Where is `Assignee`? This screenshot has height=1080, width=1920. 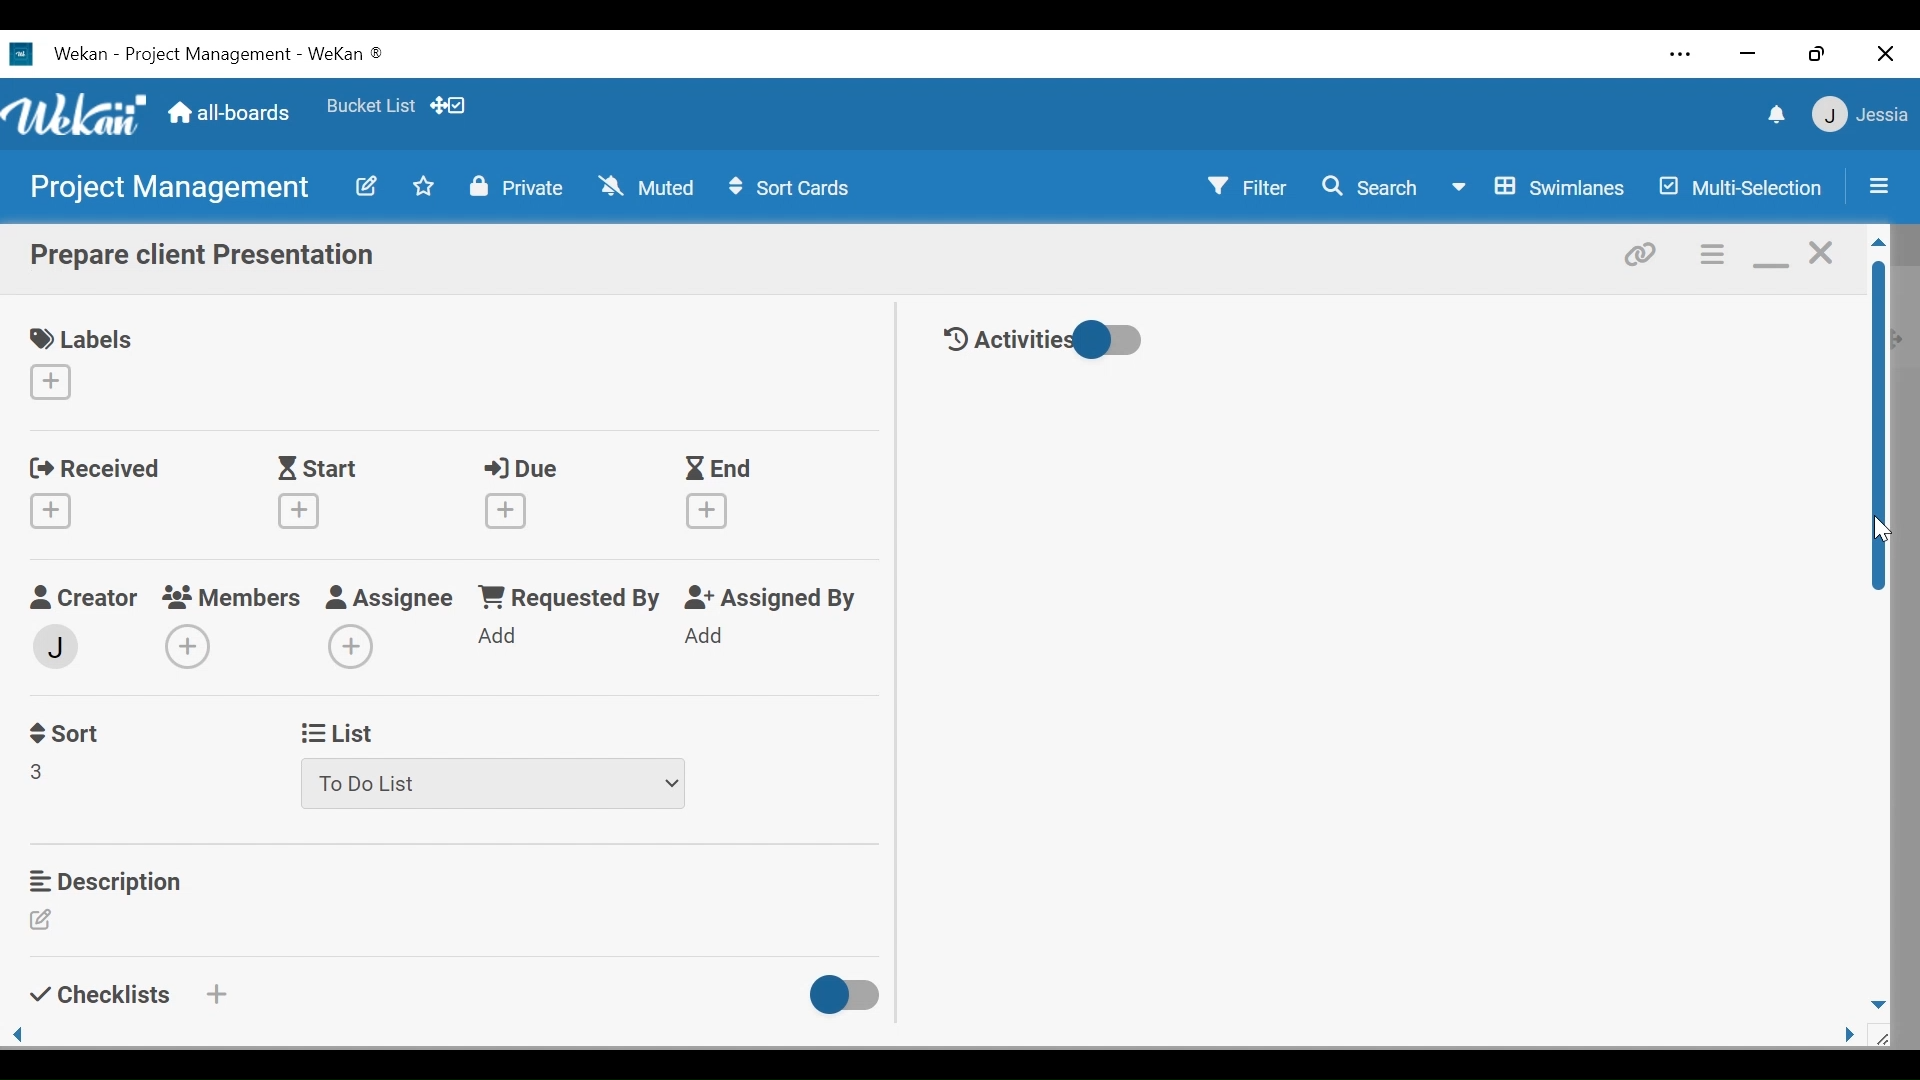 Assignee is located at coordinates (388, 598).